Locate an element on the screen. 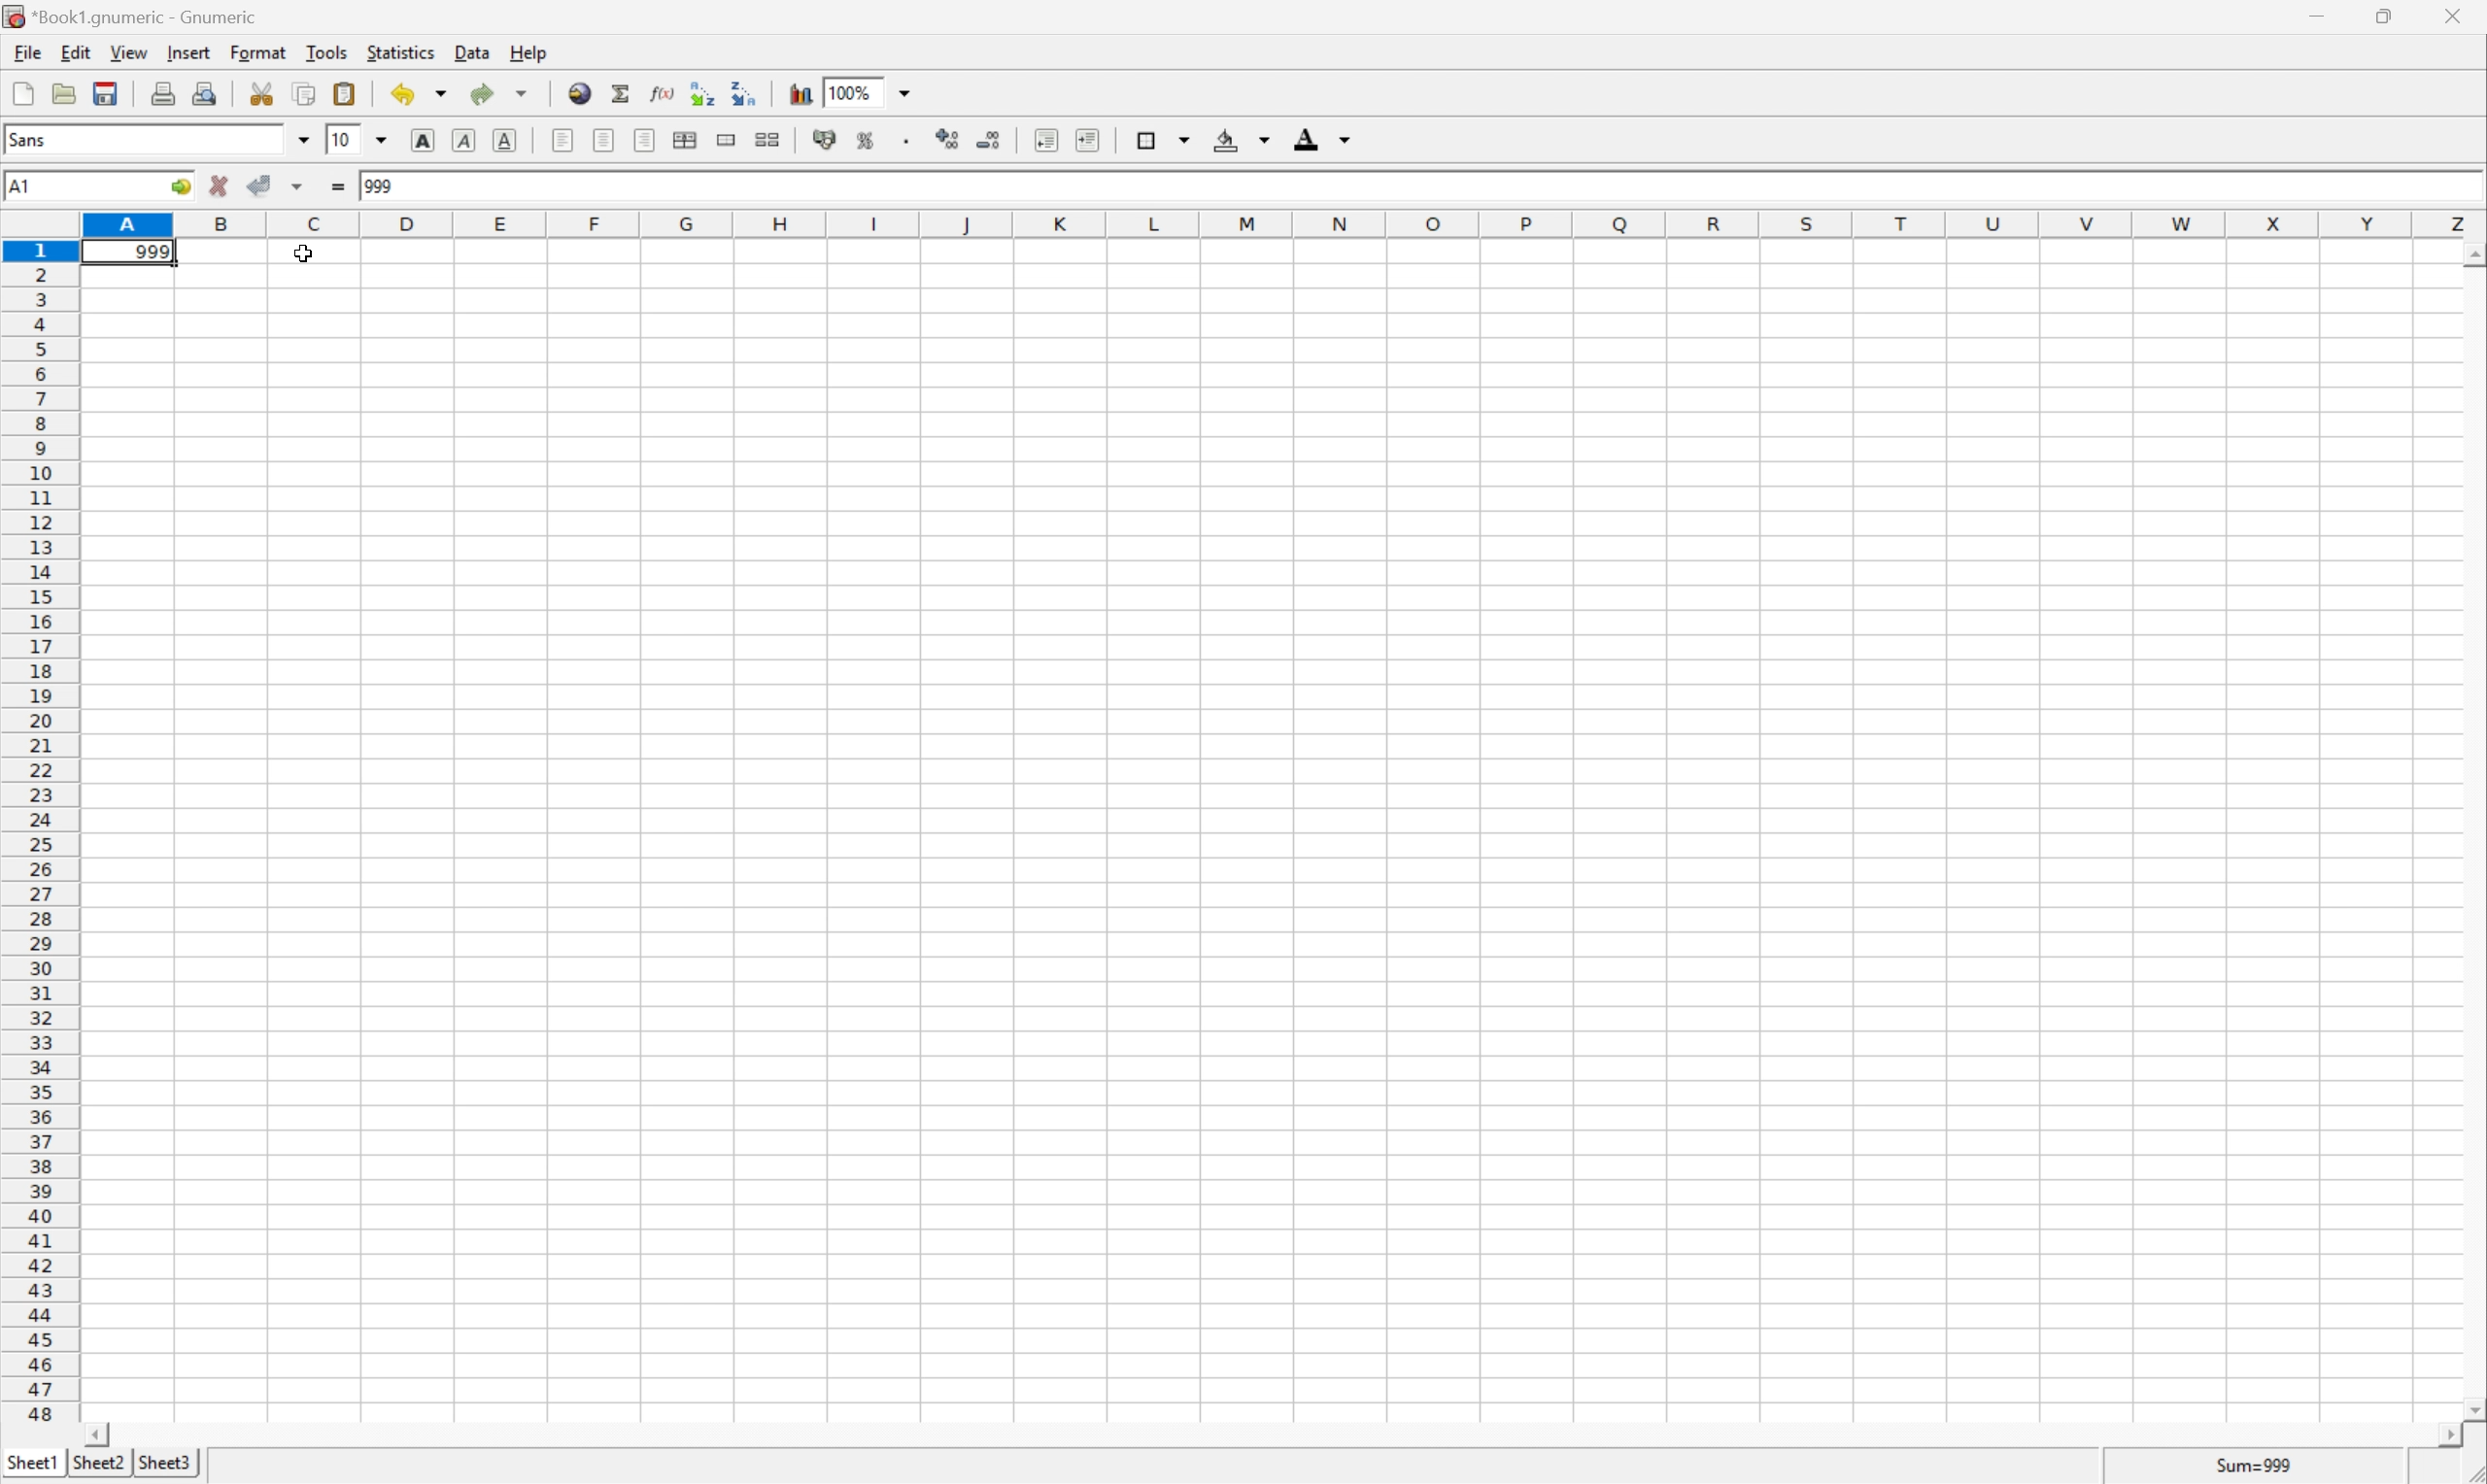 The image size is (2487, 1484). statistics is located at coordinates (404, 52).